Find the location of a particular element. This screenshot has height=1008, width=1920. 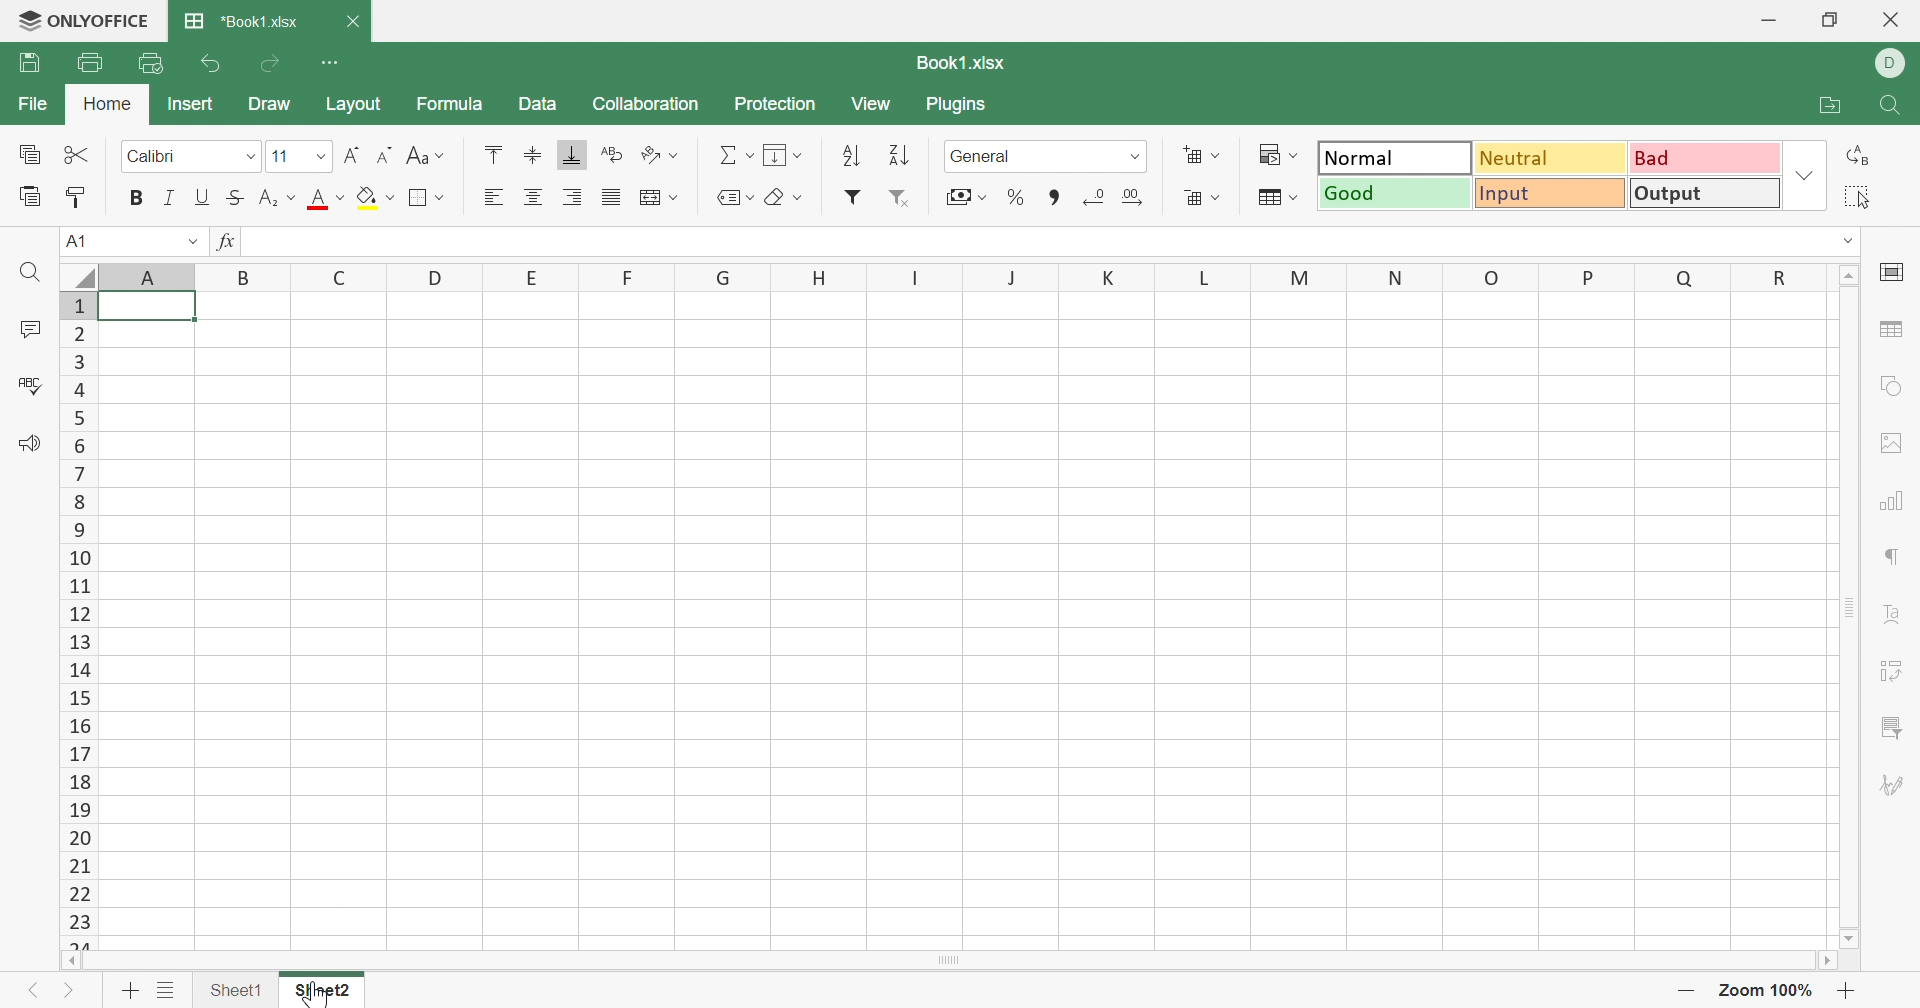

Book1.xlsx is located at coordinates (963, 63).